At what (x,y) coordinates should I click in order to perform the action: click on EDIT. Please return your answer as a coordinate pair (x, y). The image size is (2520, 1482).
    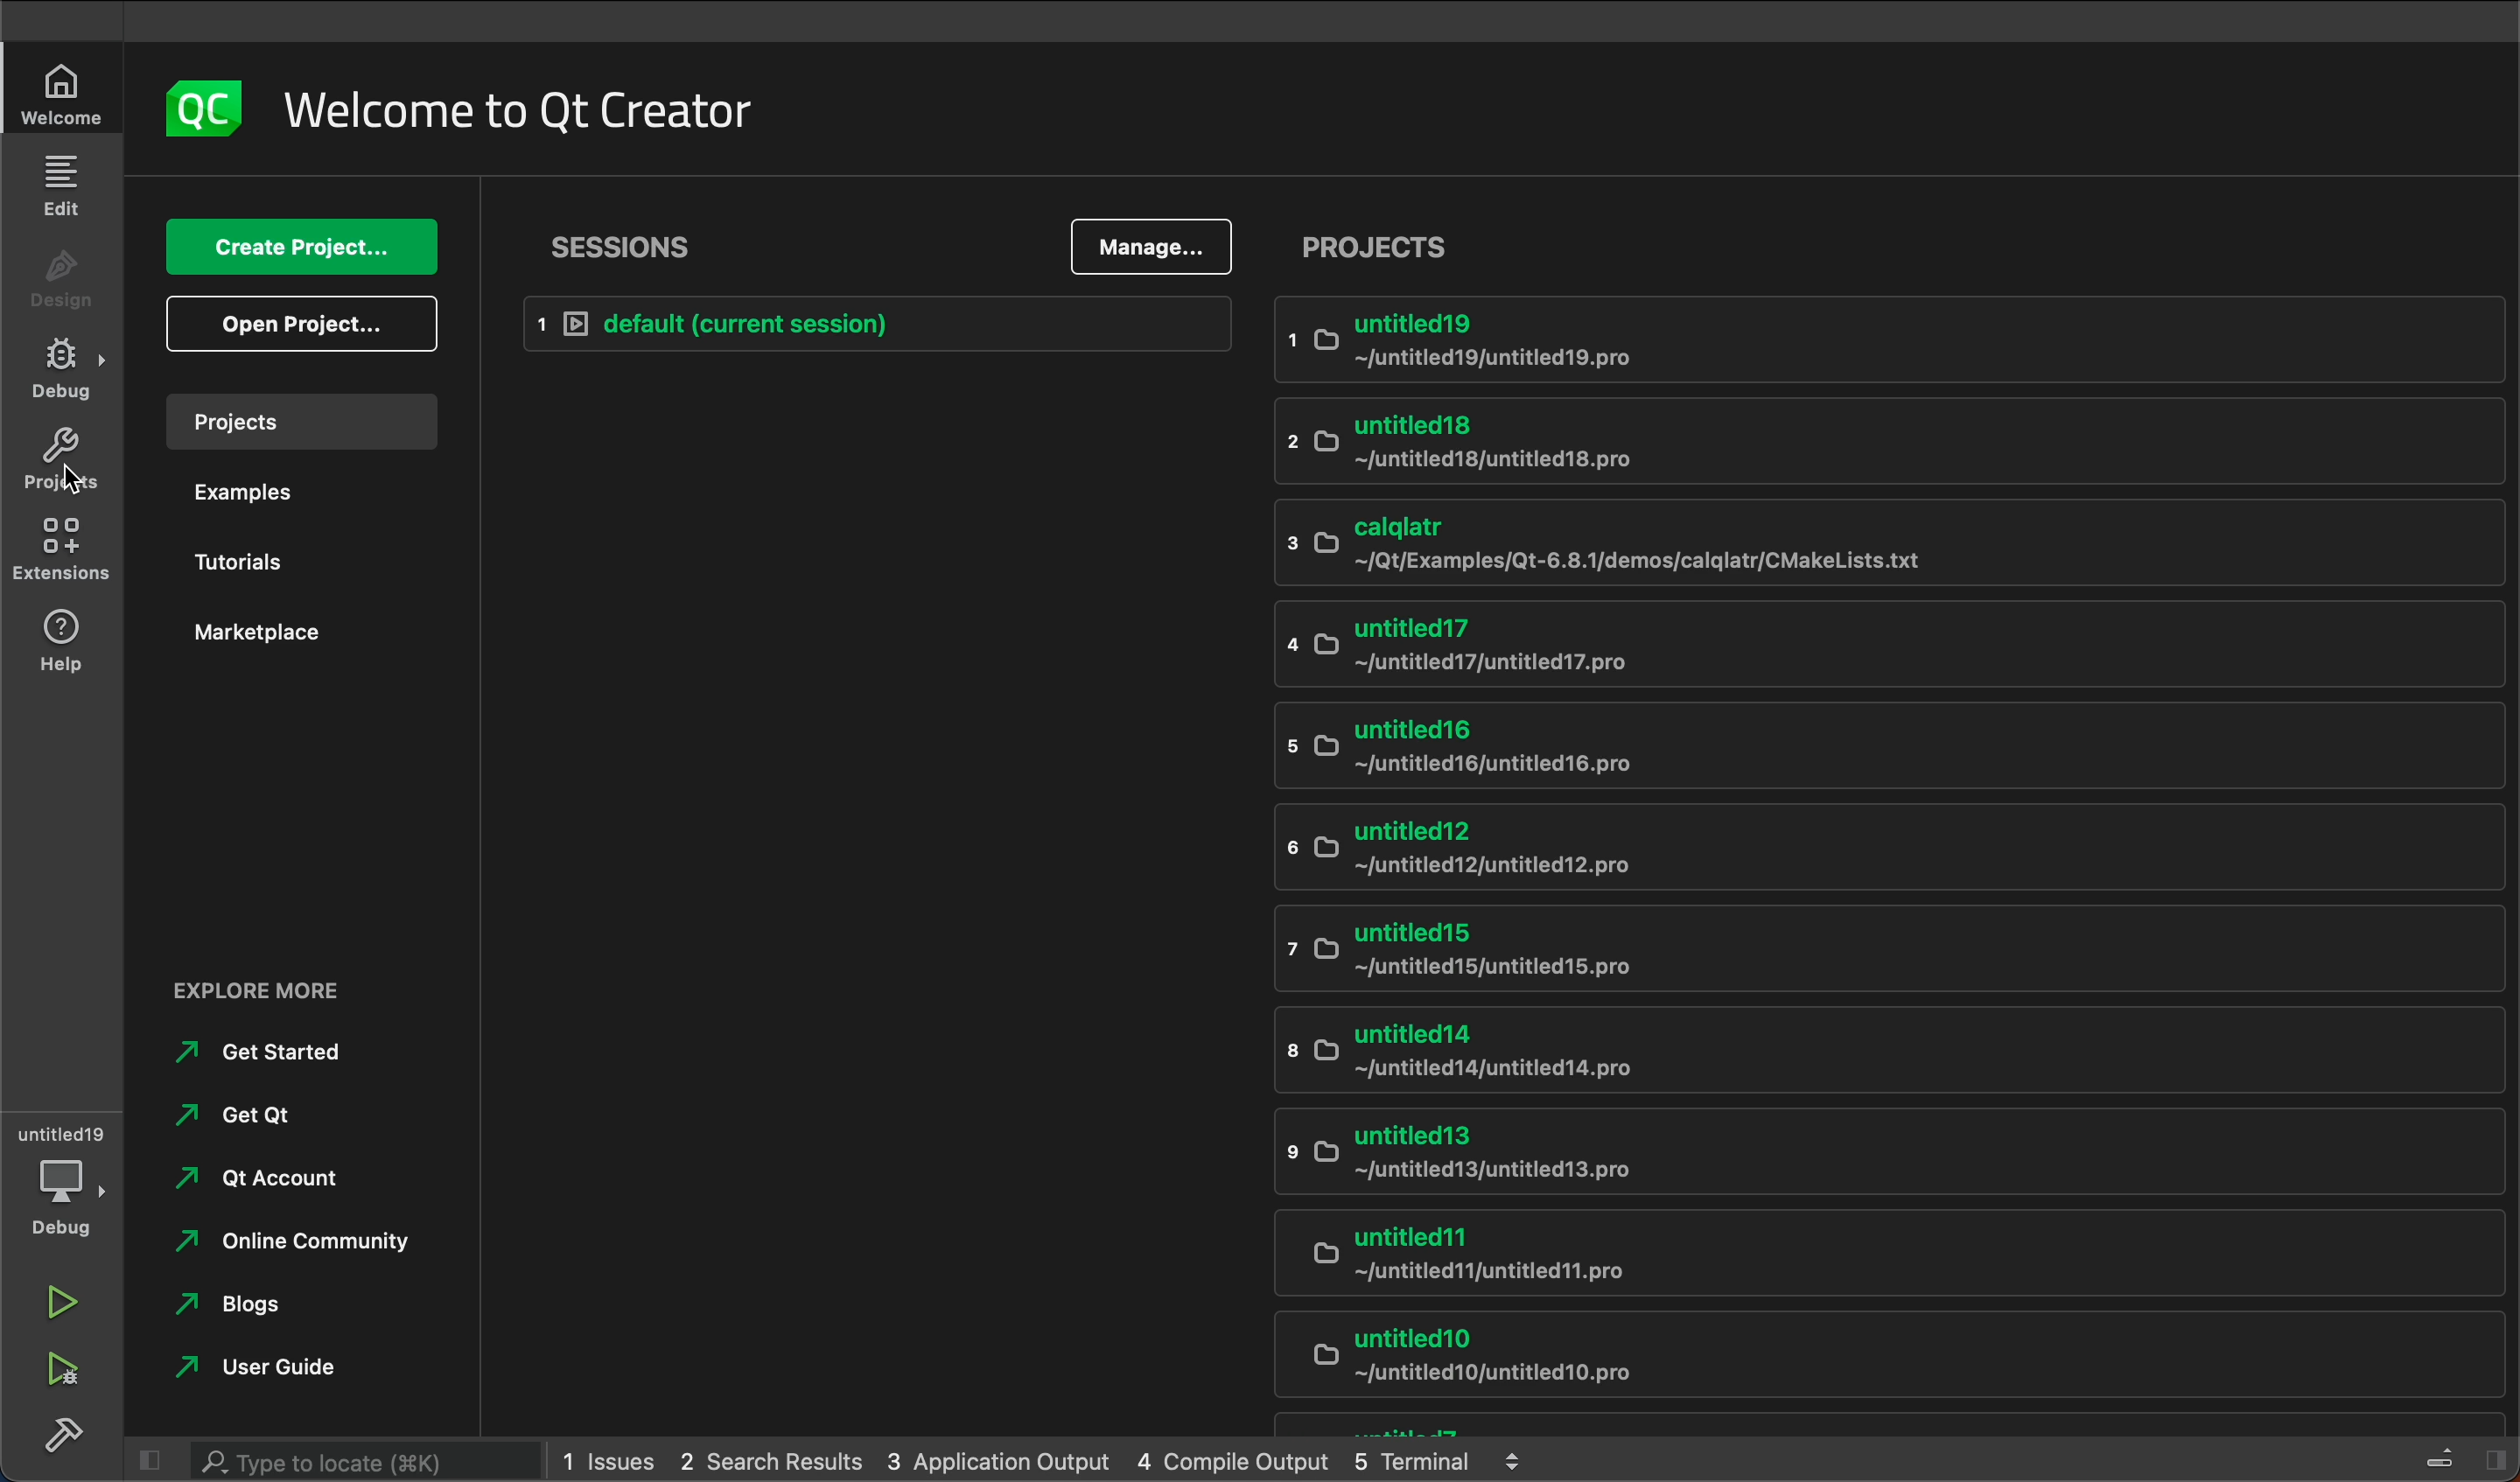
    Looking at the image, I should click on (65, 183).